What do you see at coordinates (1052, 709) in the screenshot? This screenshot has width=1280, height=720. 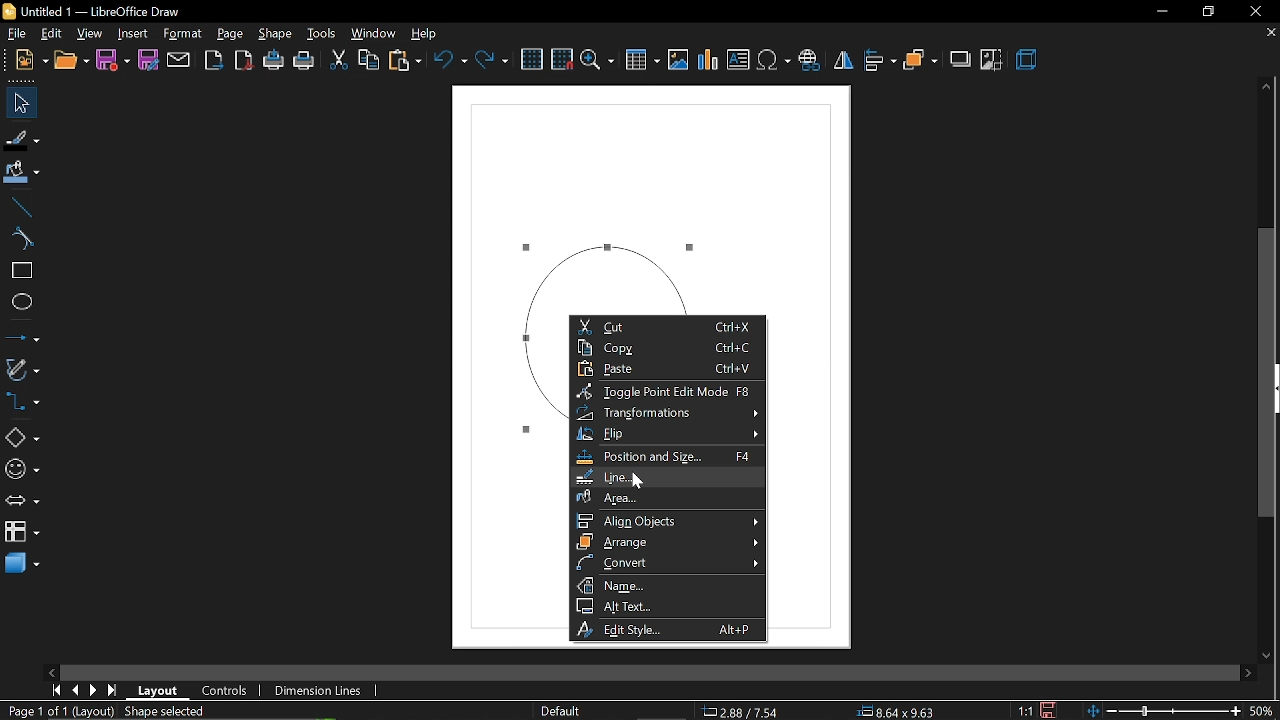 I see `save` at bounding box center [1052, 709].